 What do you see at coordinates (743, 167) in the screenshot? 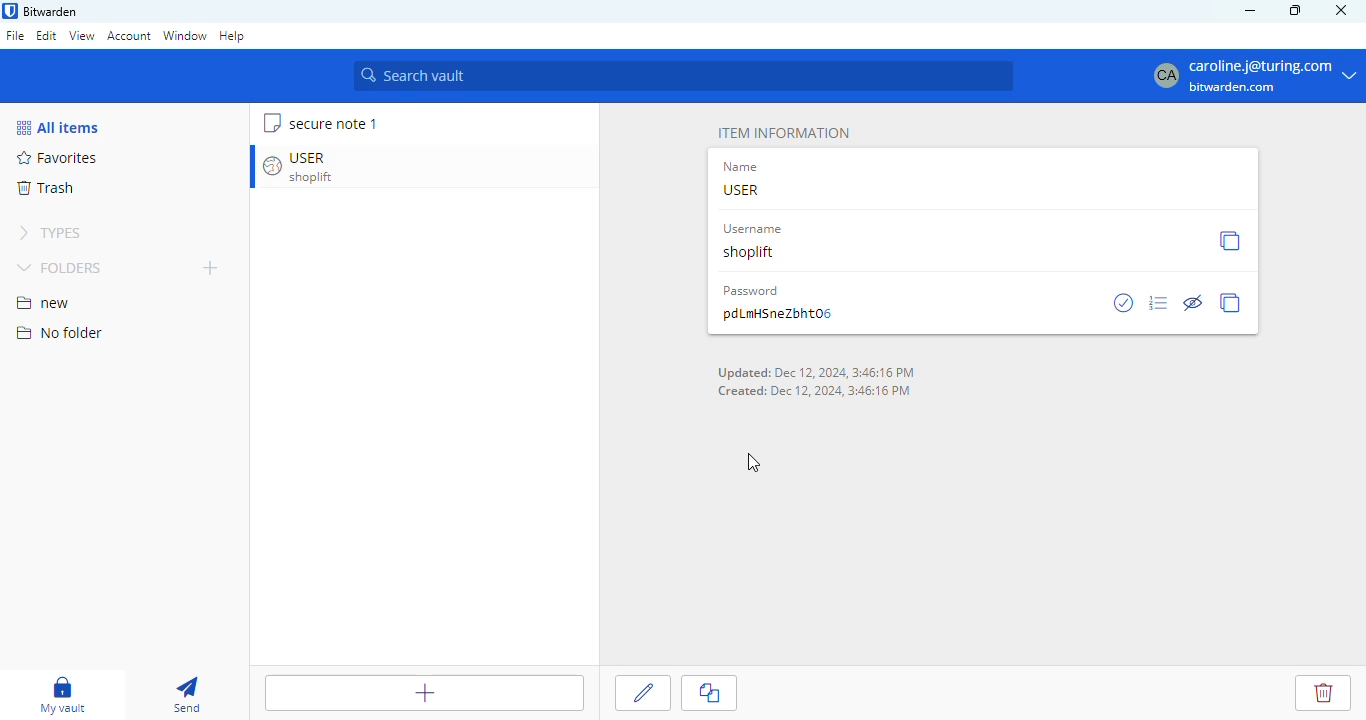
I see `name` at bounding box center [743, 167].